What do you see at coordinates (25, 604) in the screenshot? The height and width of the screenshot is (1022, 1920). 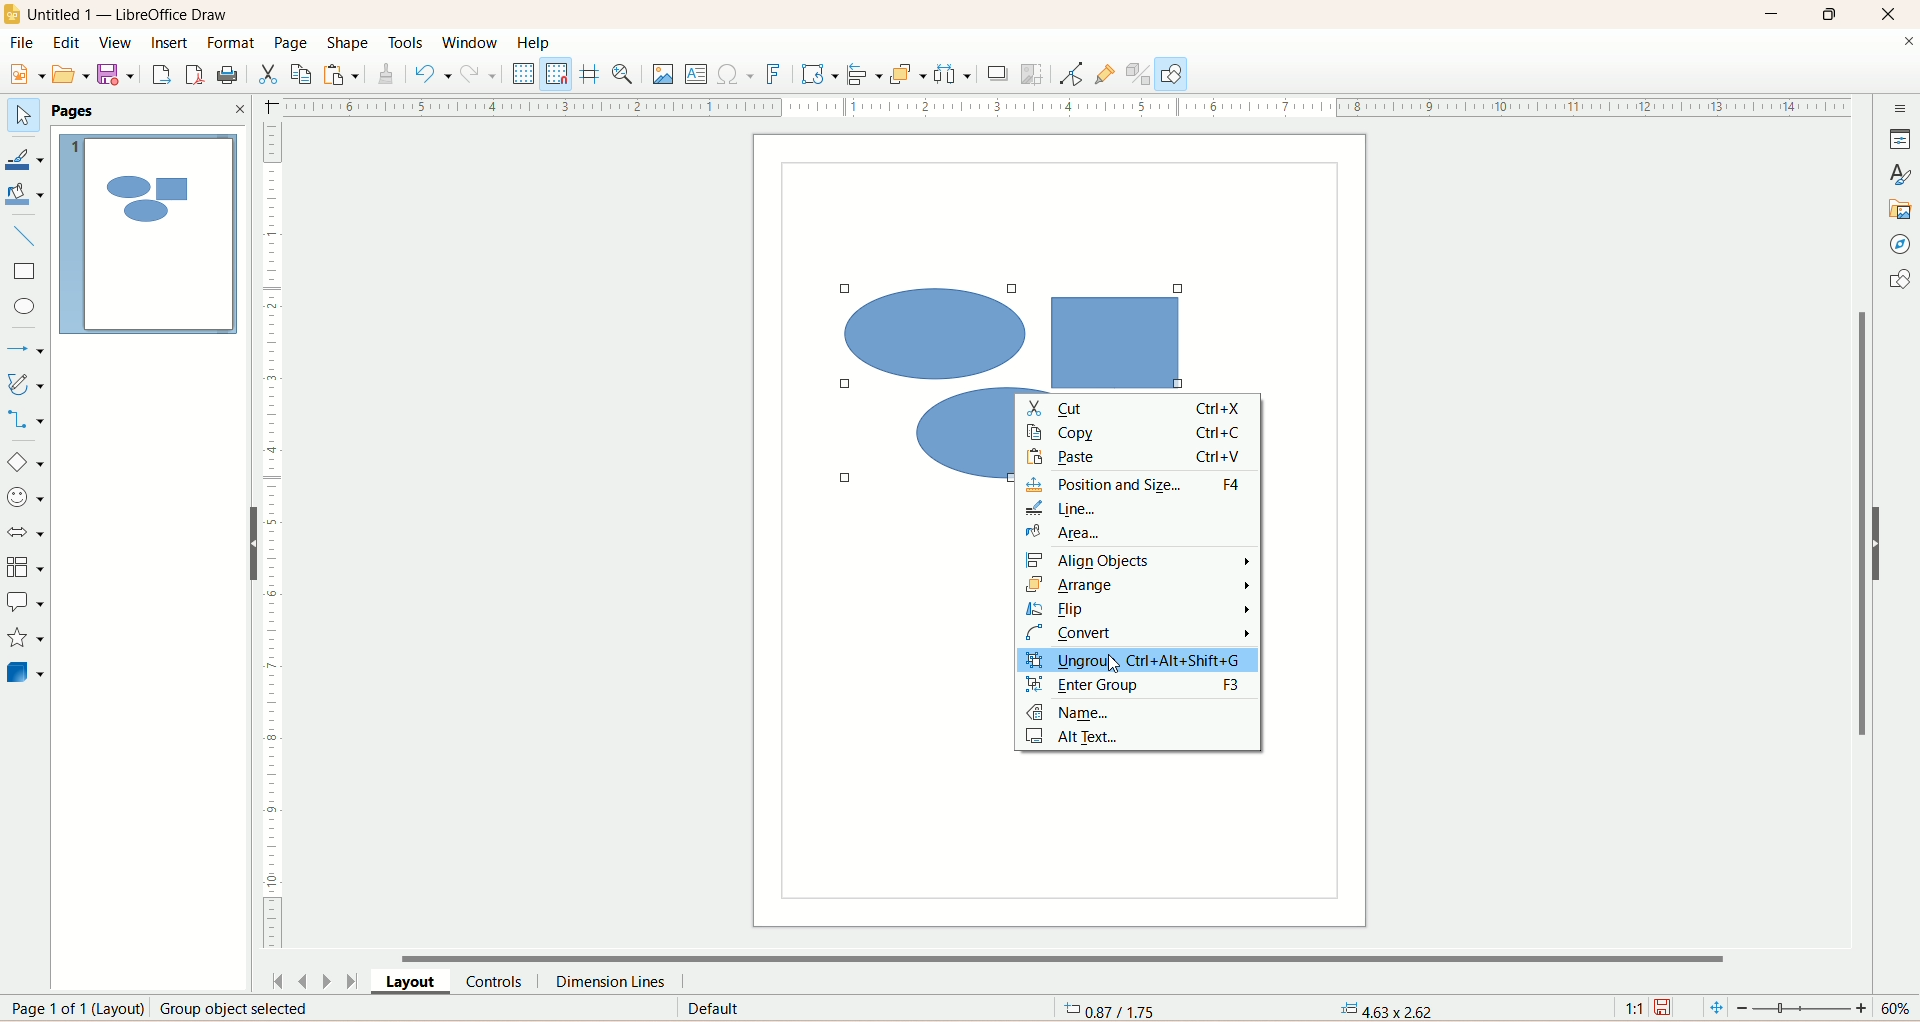 I see `callout shapes` at bounding box center [25, 604].